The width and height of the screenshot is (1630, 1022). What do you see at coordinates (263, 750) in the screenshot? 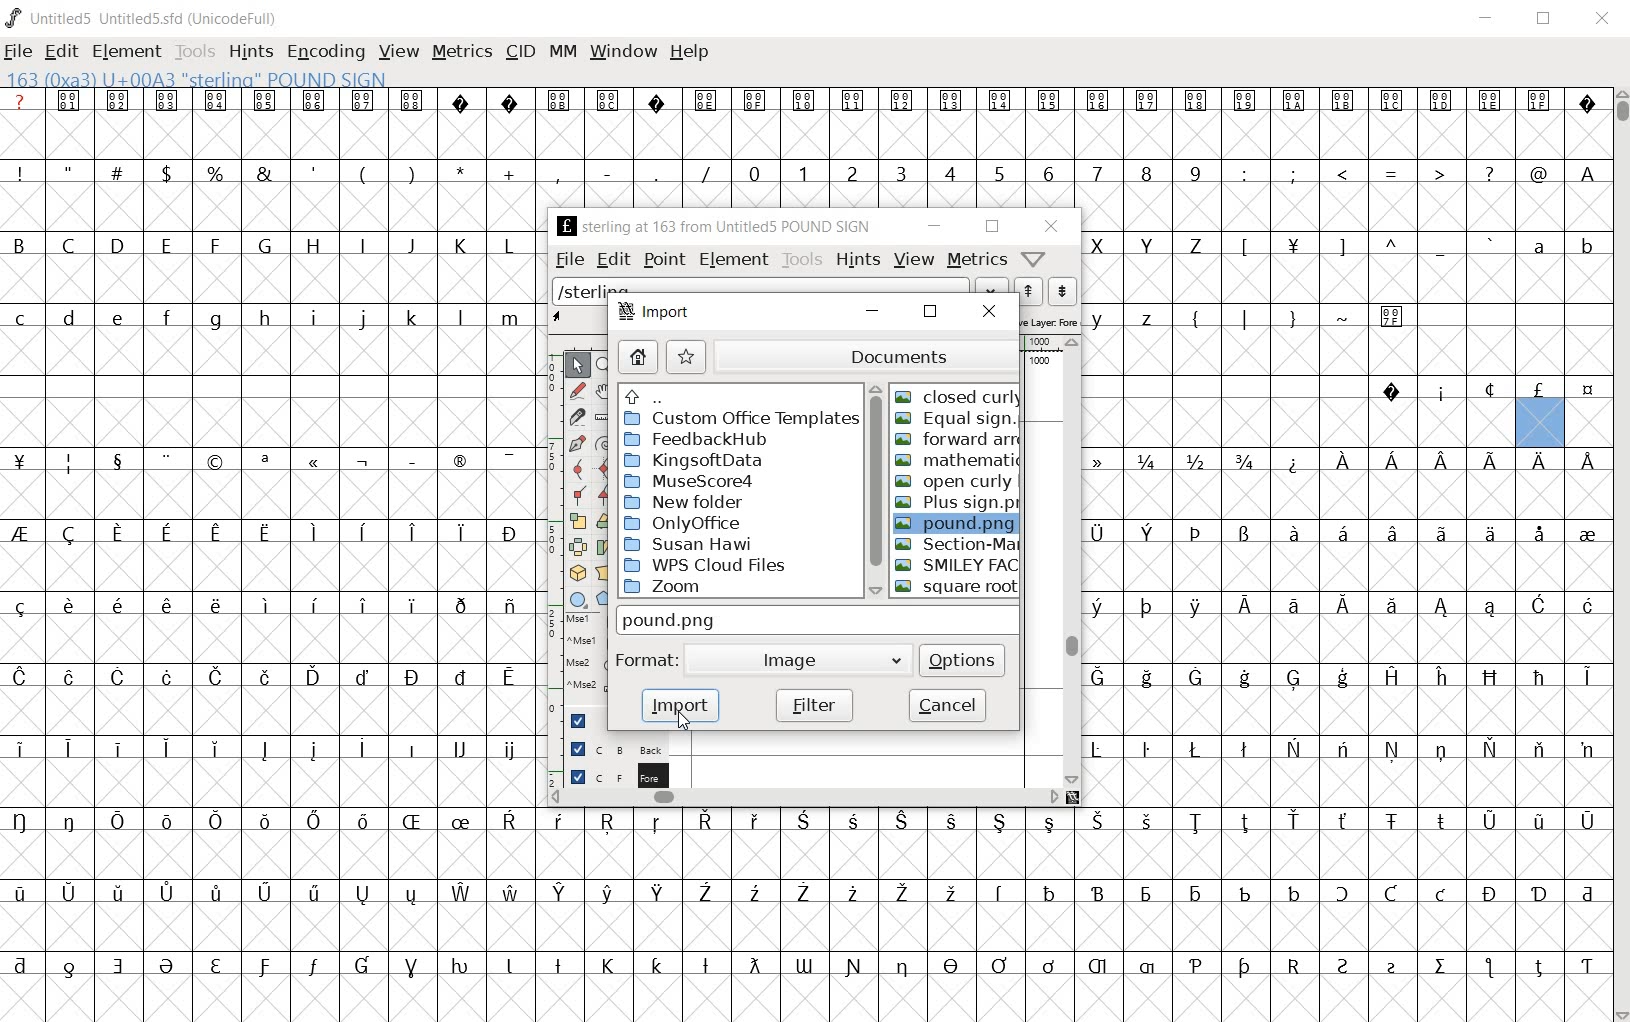
I see `Symbol` at bounding box center [263, 750].